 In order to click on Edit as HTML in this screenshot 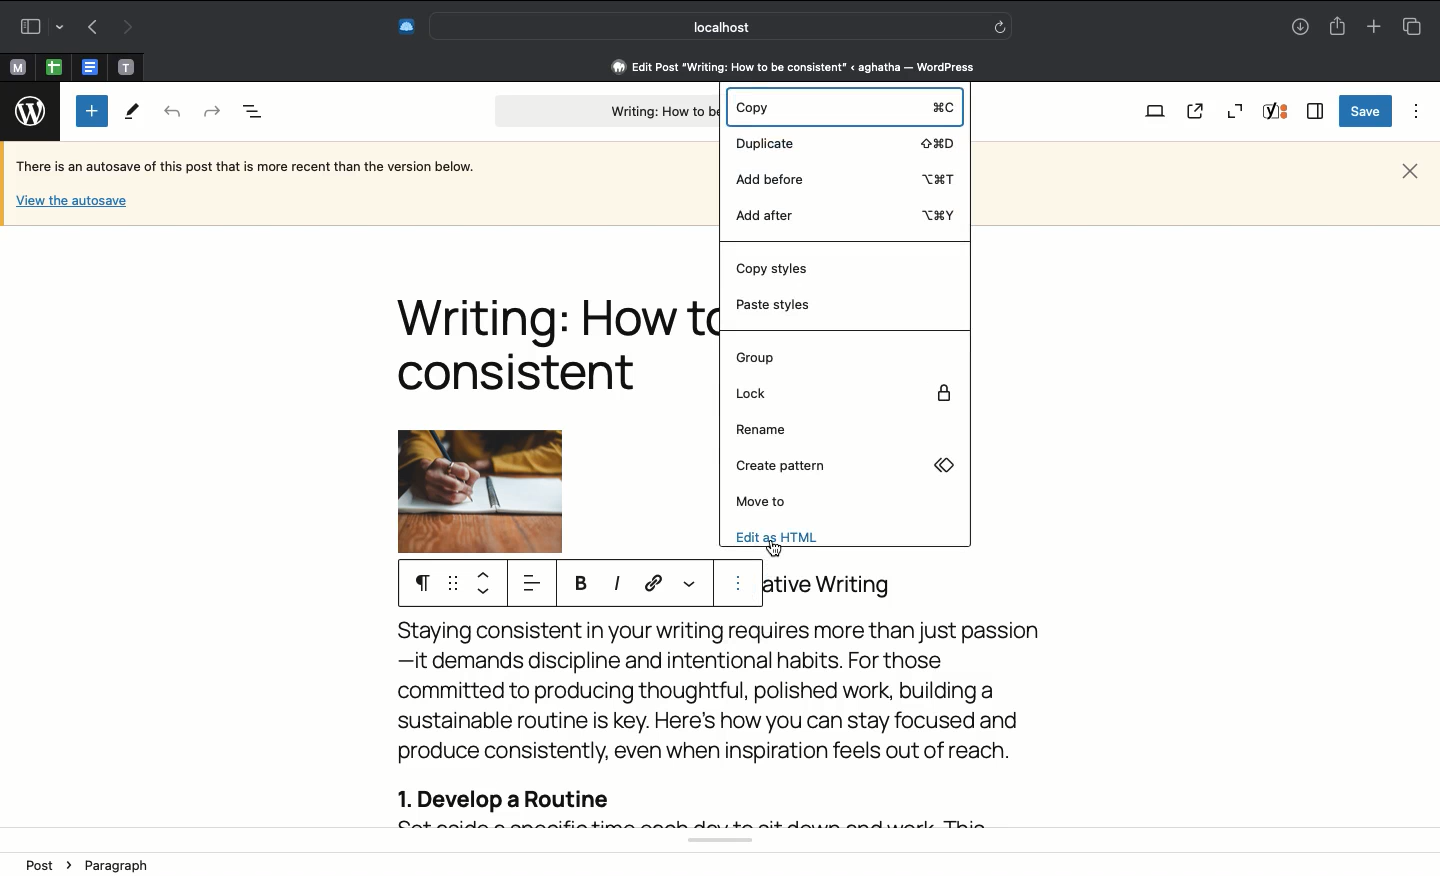, I will do `click(786, 536)`.